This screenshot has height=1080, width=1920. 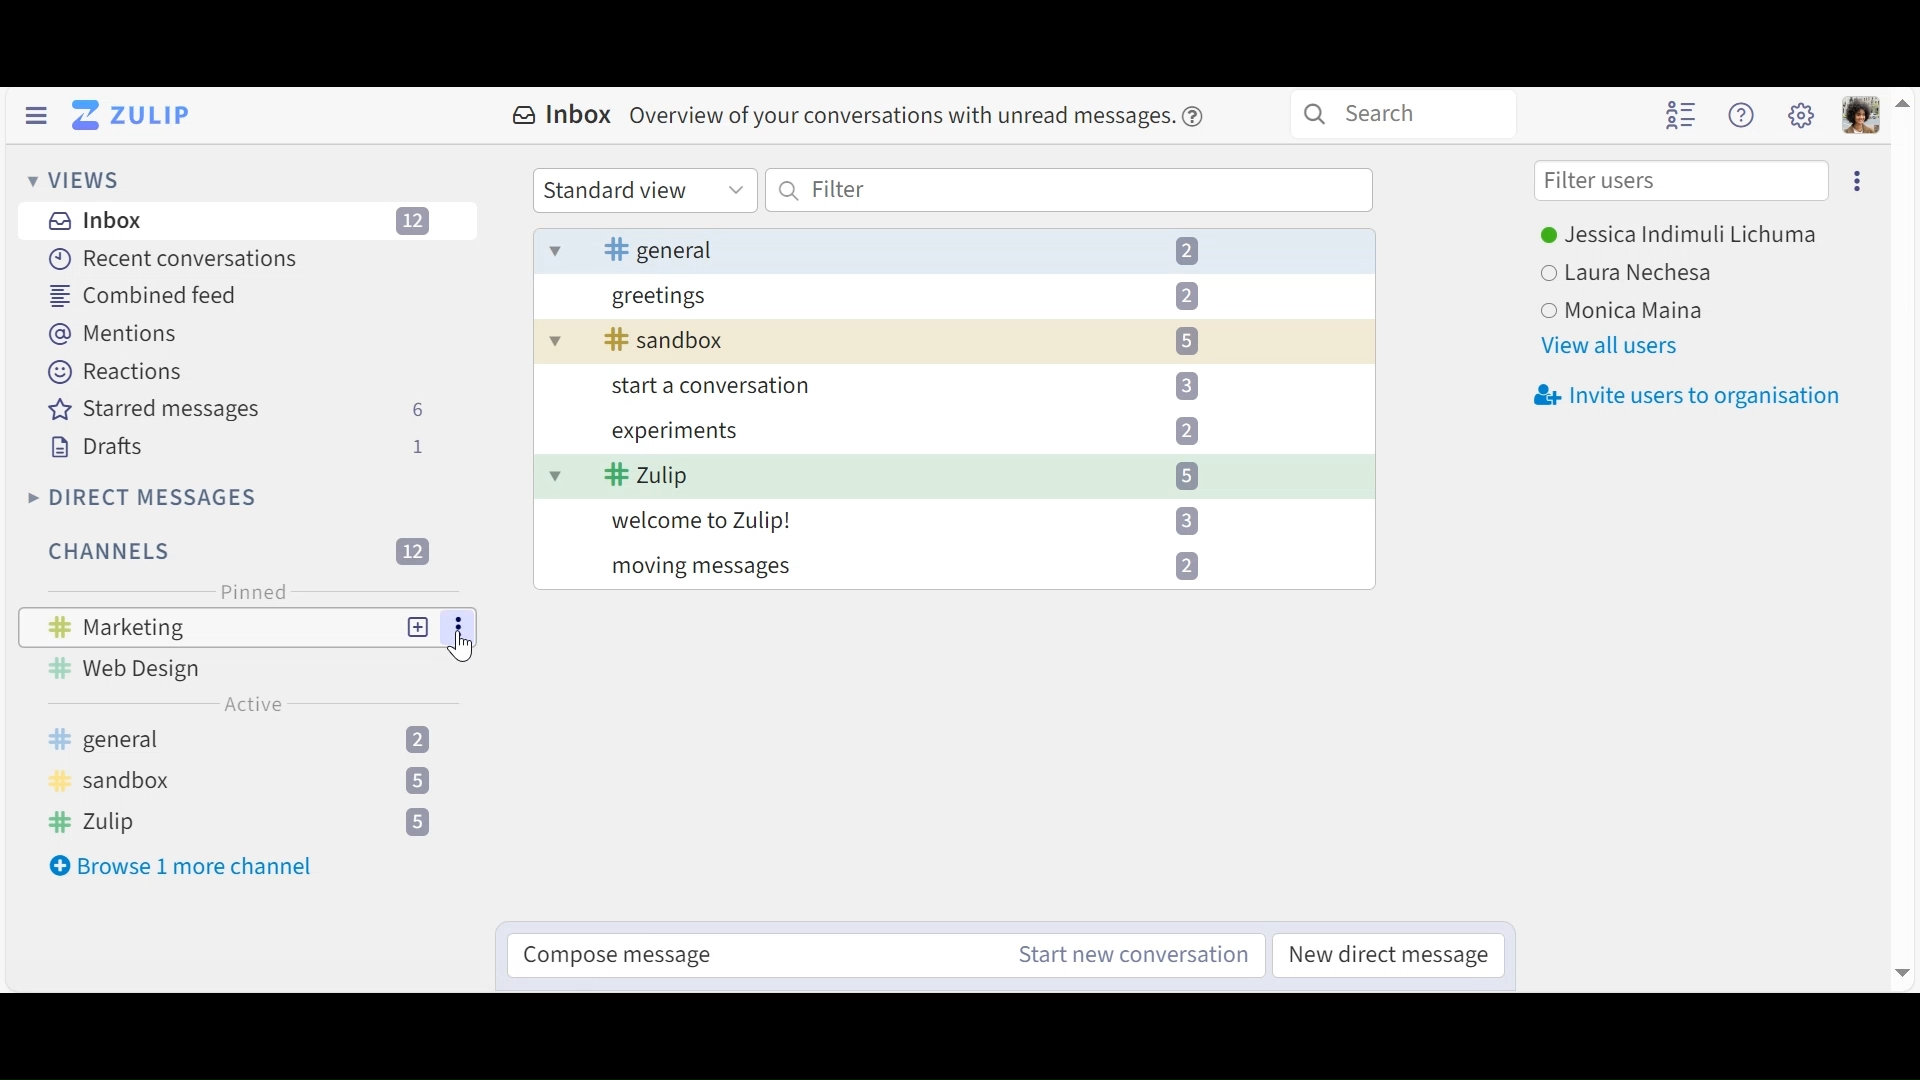 I want to click on Standard view, so click(x=643, y=190).